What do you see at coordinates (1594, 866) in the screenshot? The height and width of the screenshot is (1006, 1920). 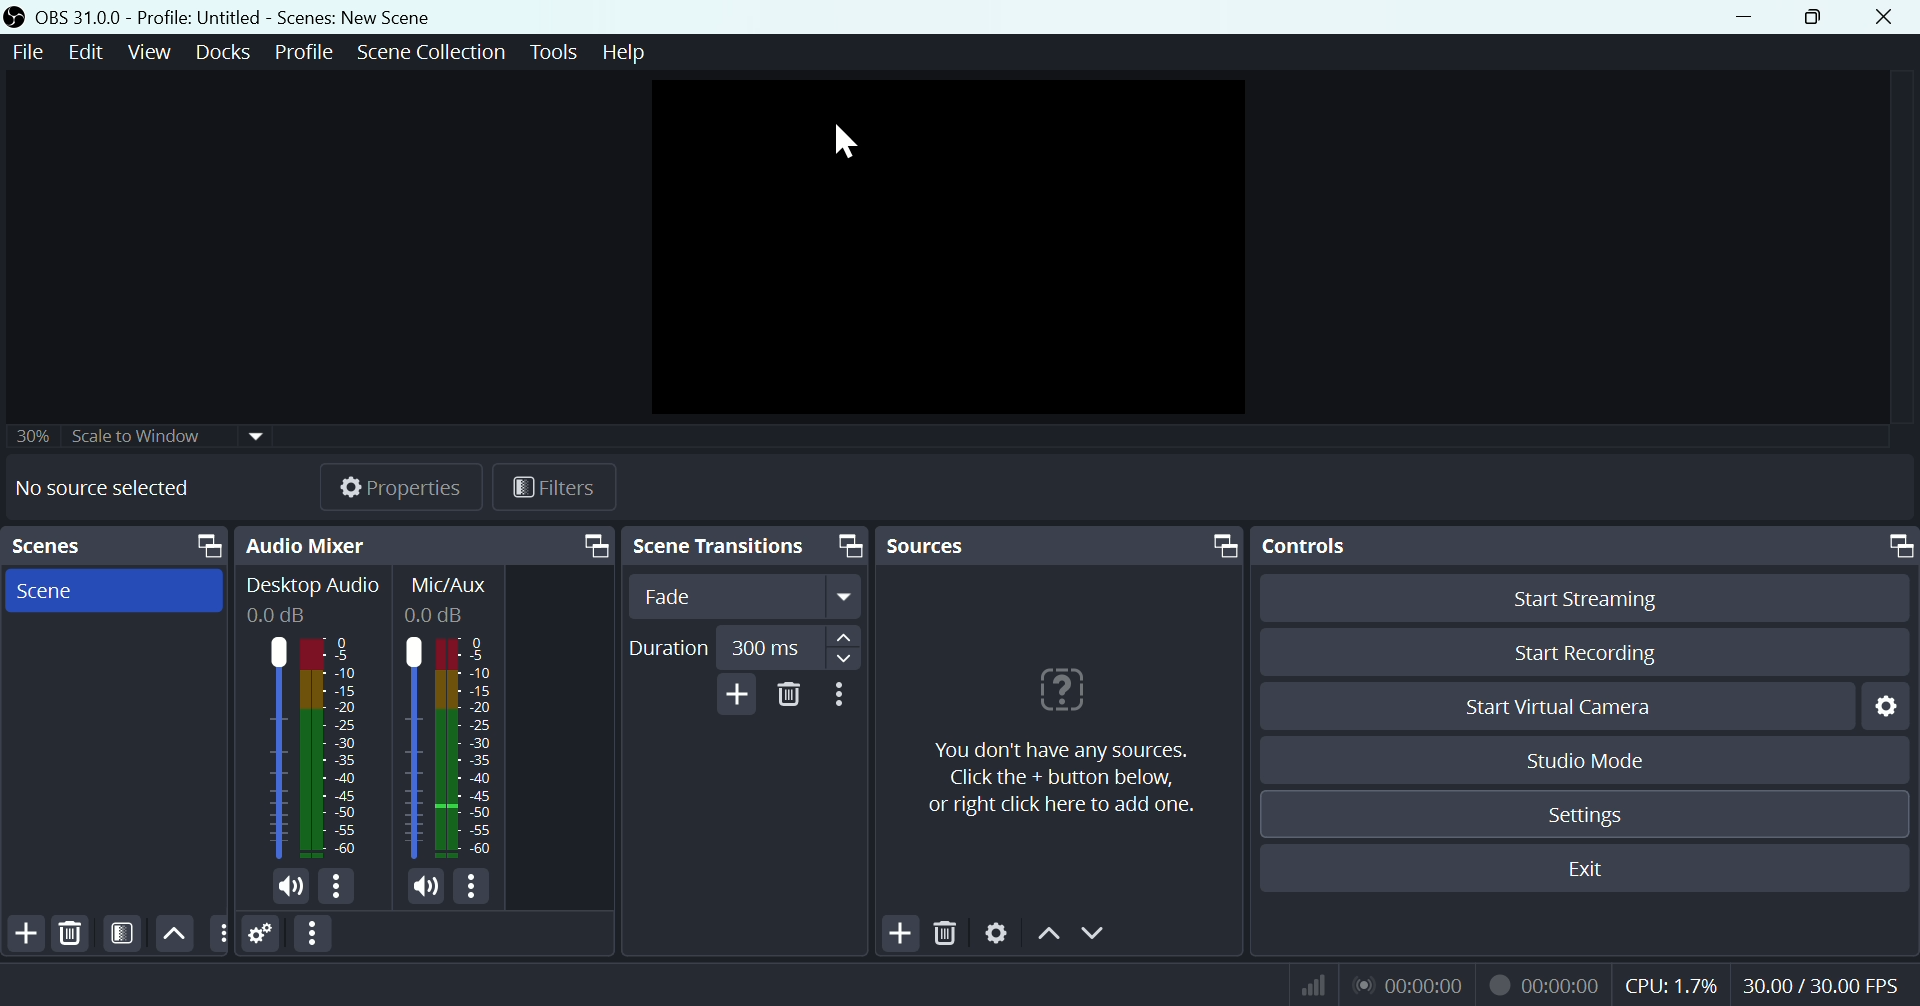 I see `Exit` at bounding box center [1594, 866].